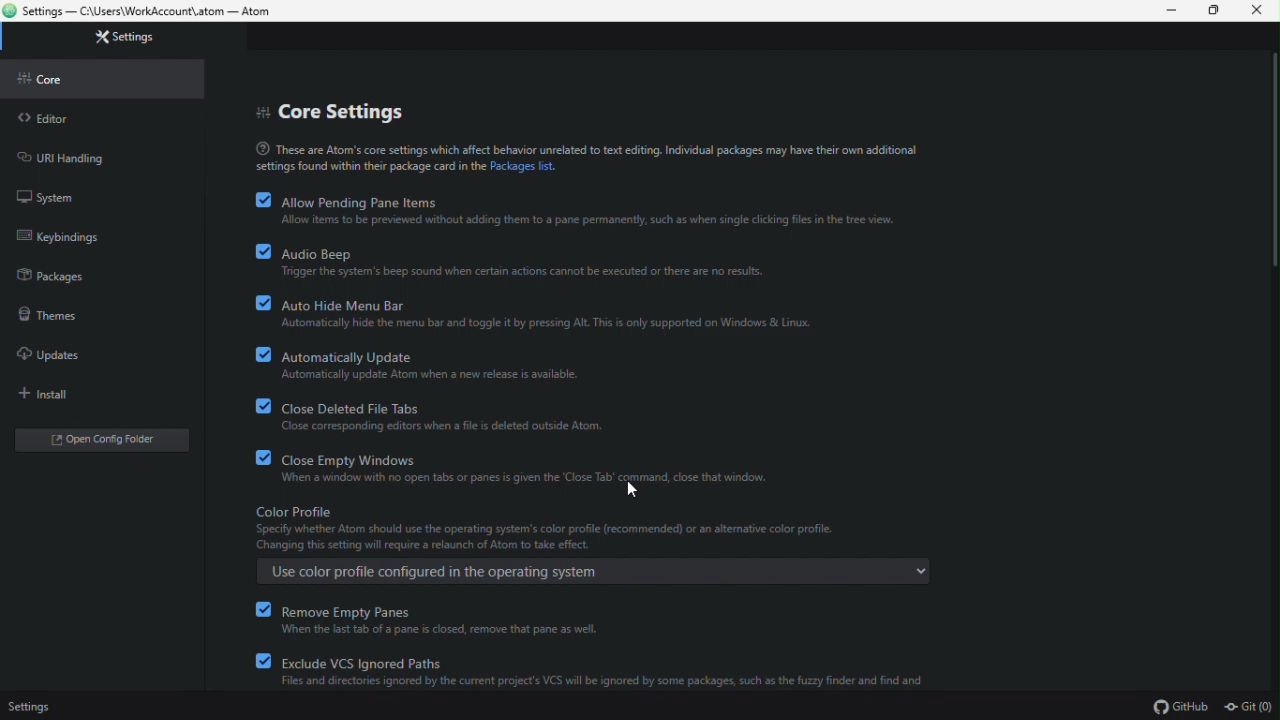 This screenshot has width=1280, height=720. What do you see at coordinates (550, 315) in the screenshot?
I see `auto hide menu bar` at bounding box center [550, 315].